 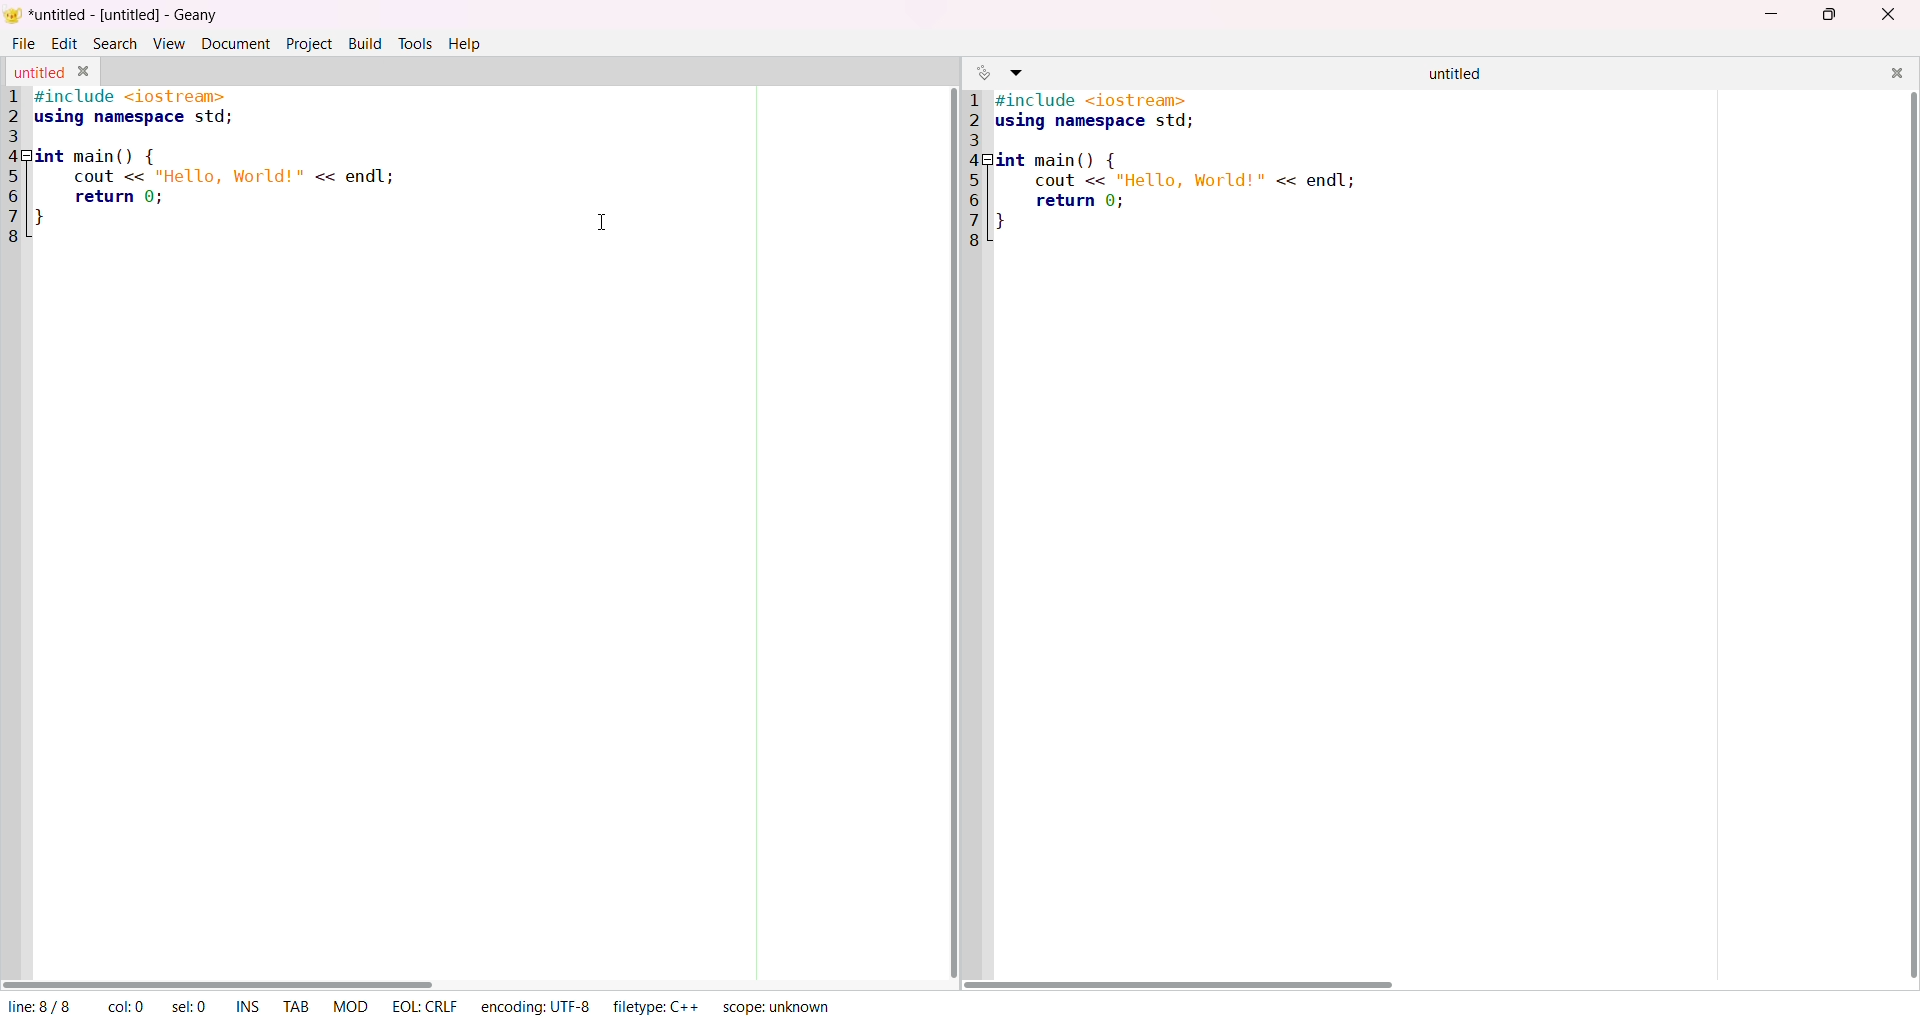 What do you see at coordinates (23, 43) in the screenshot?
I see `File` at bounding box center [23, 43].